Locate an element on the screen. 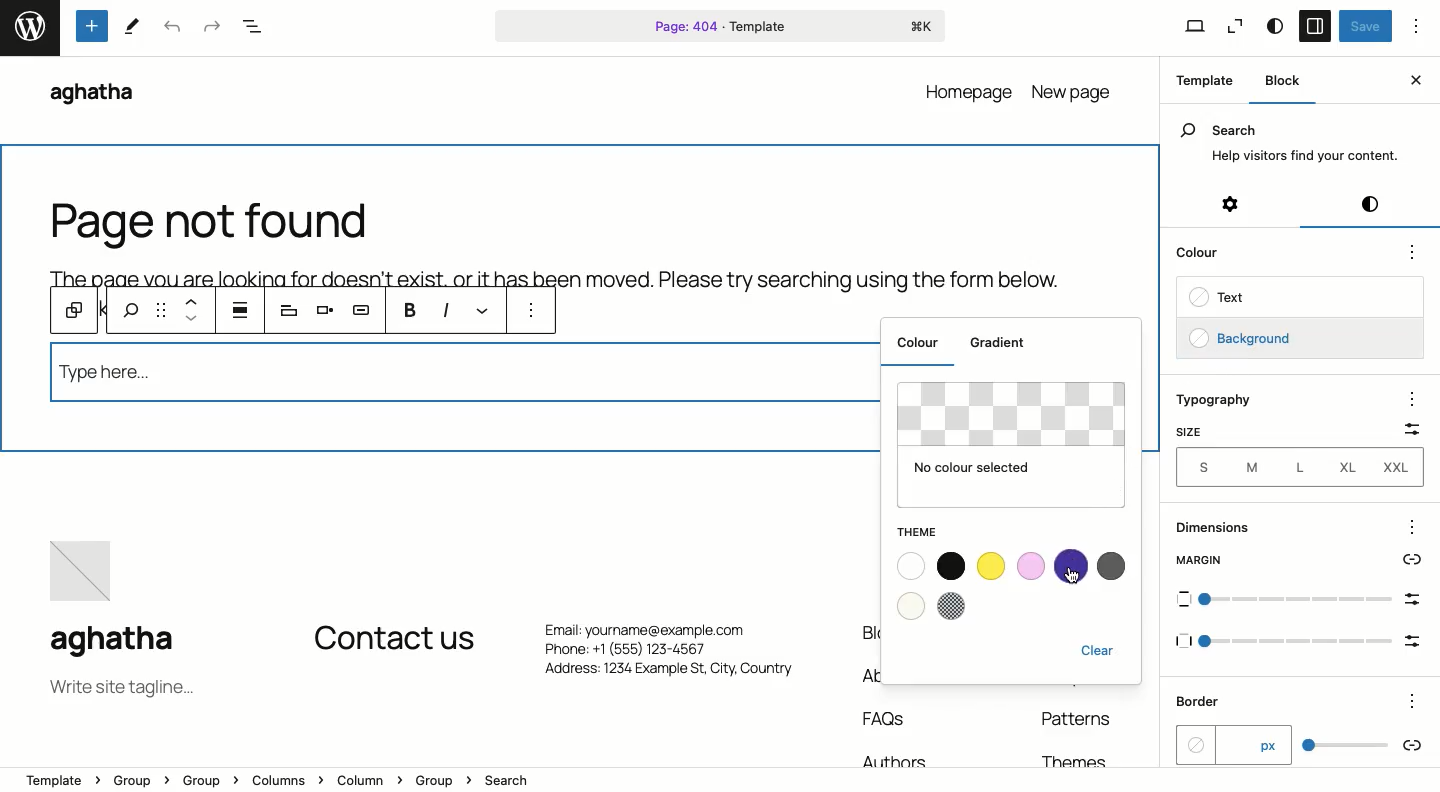 This screenshot has width=1440, height=792. Heading is located at coordinates (289, 311).